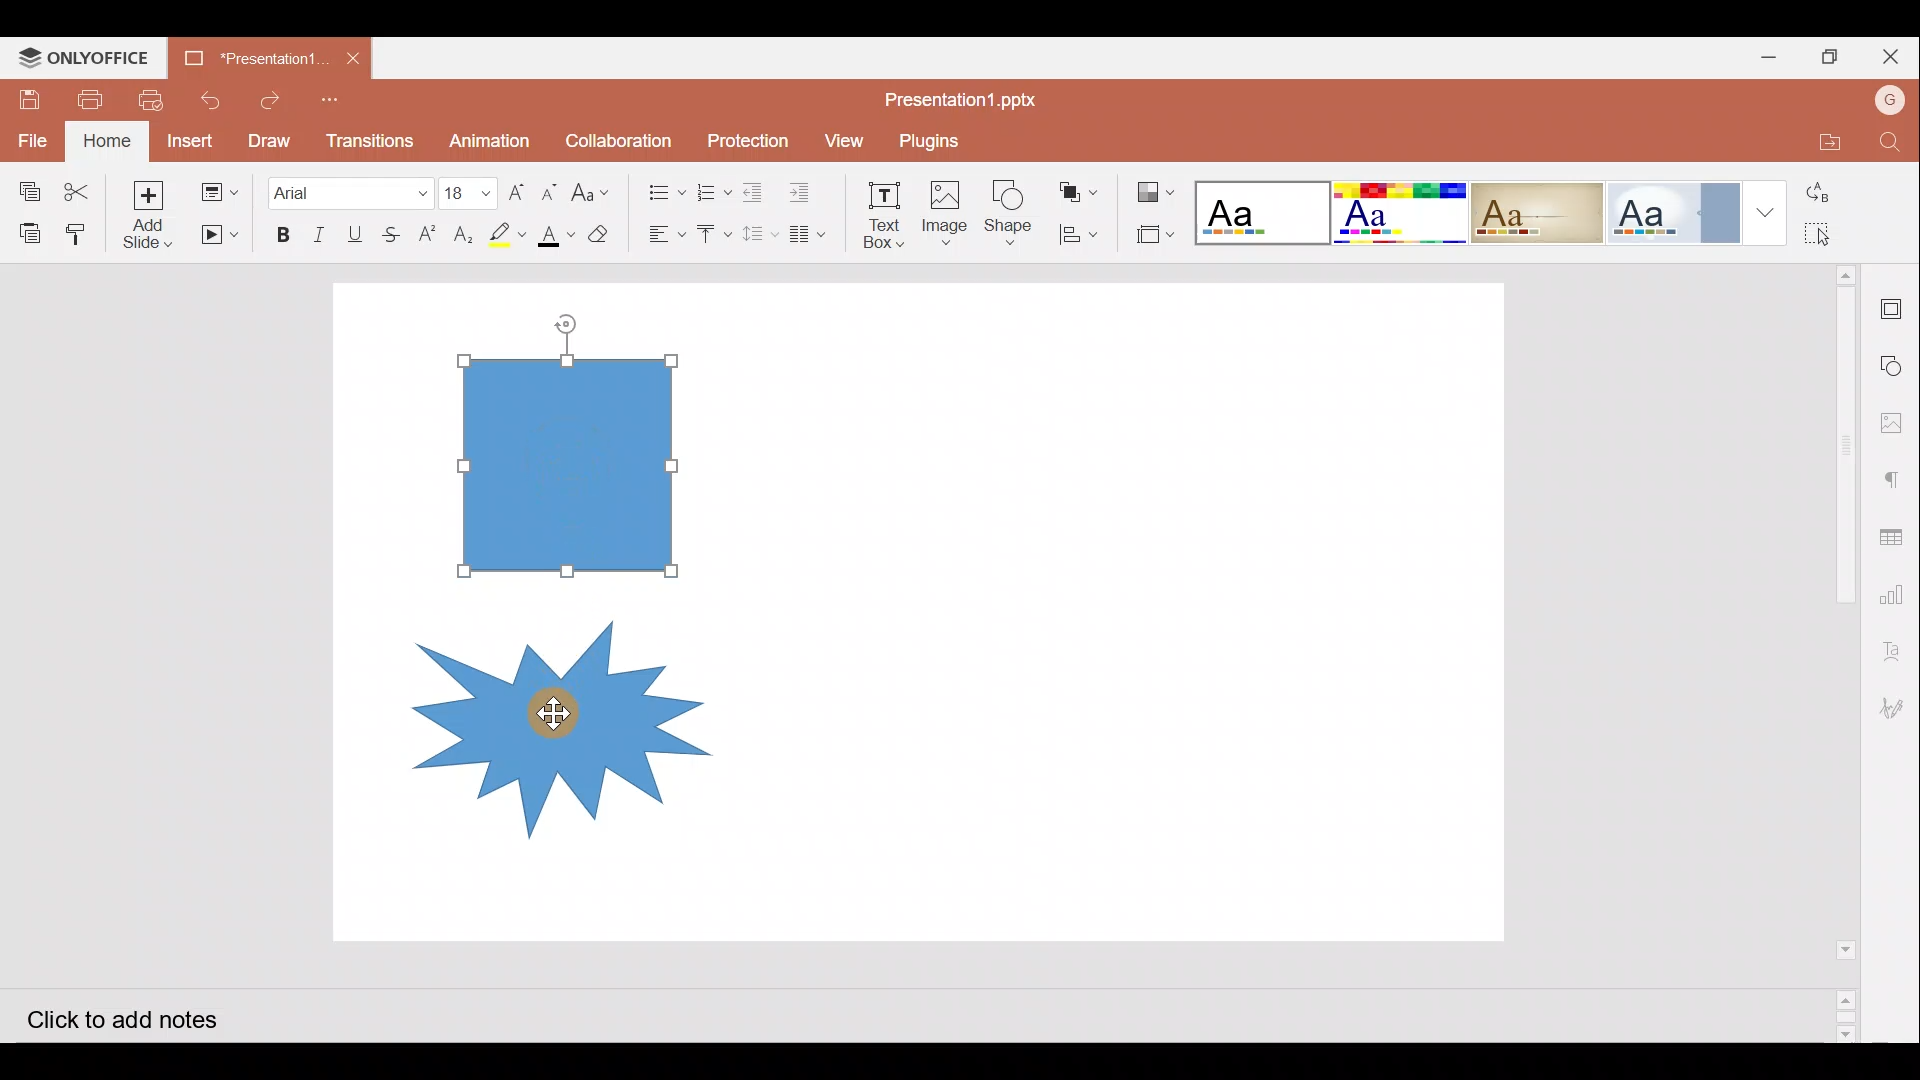  I want to click on Change colour theme, so click(1158, 187).